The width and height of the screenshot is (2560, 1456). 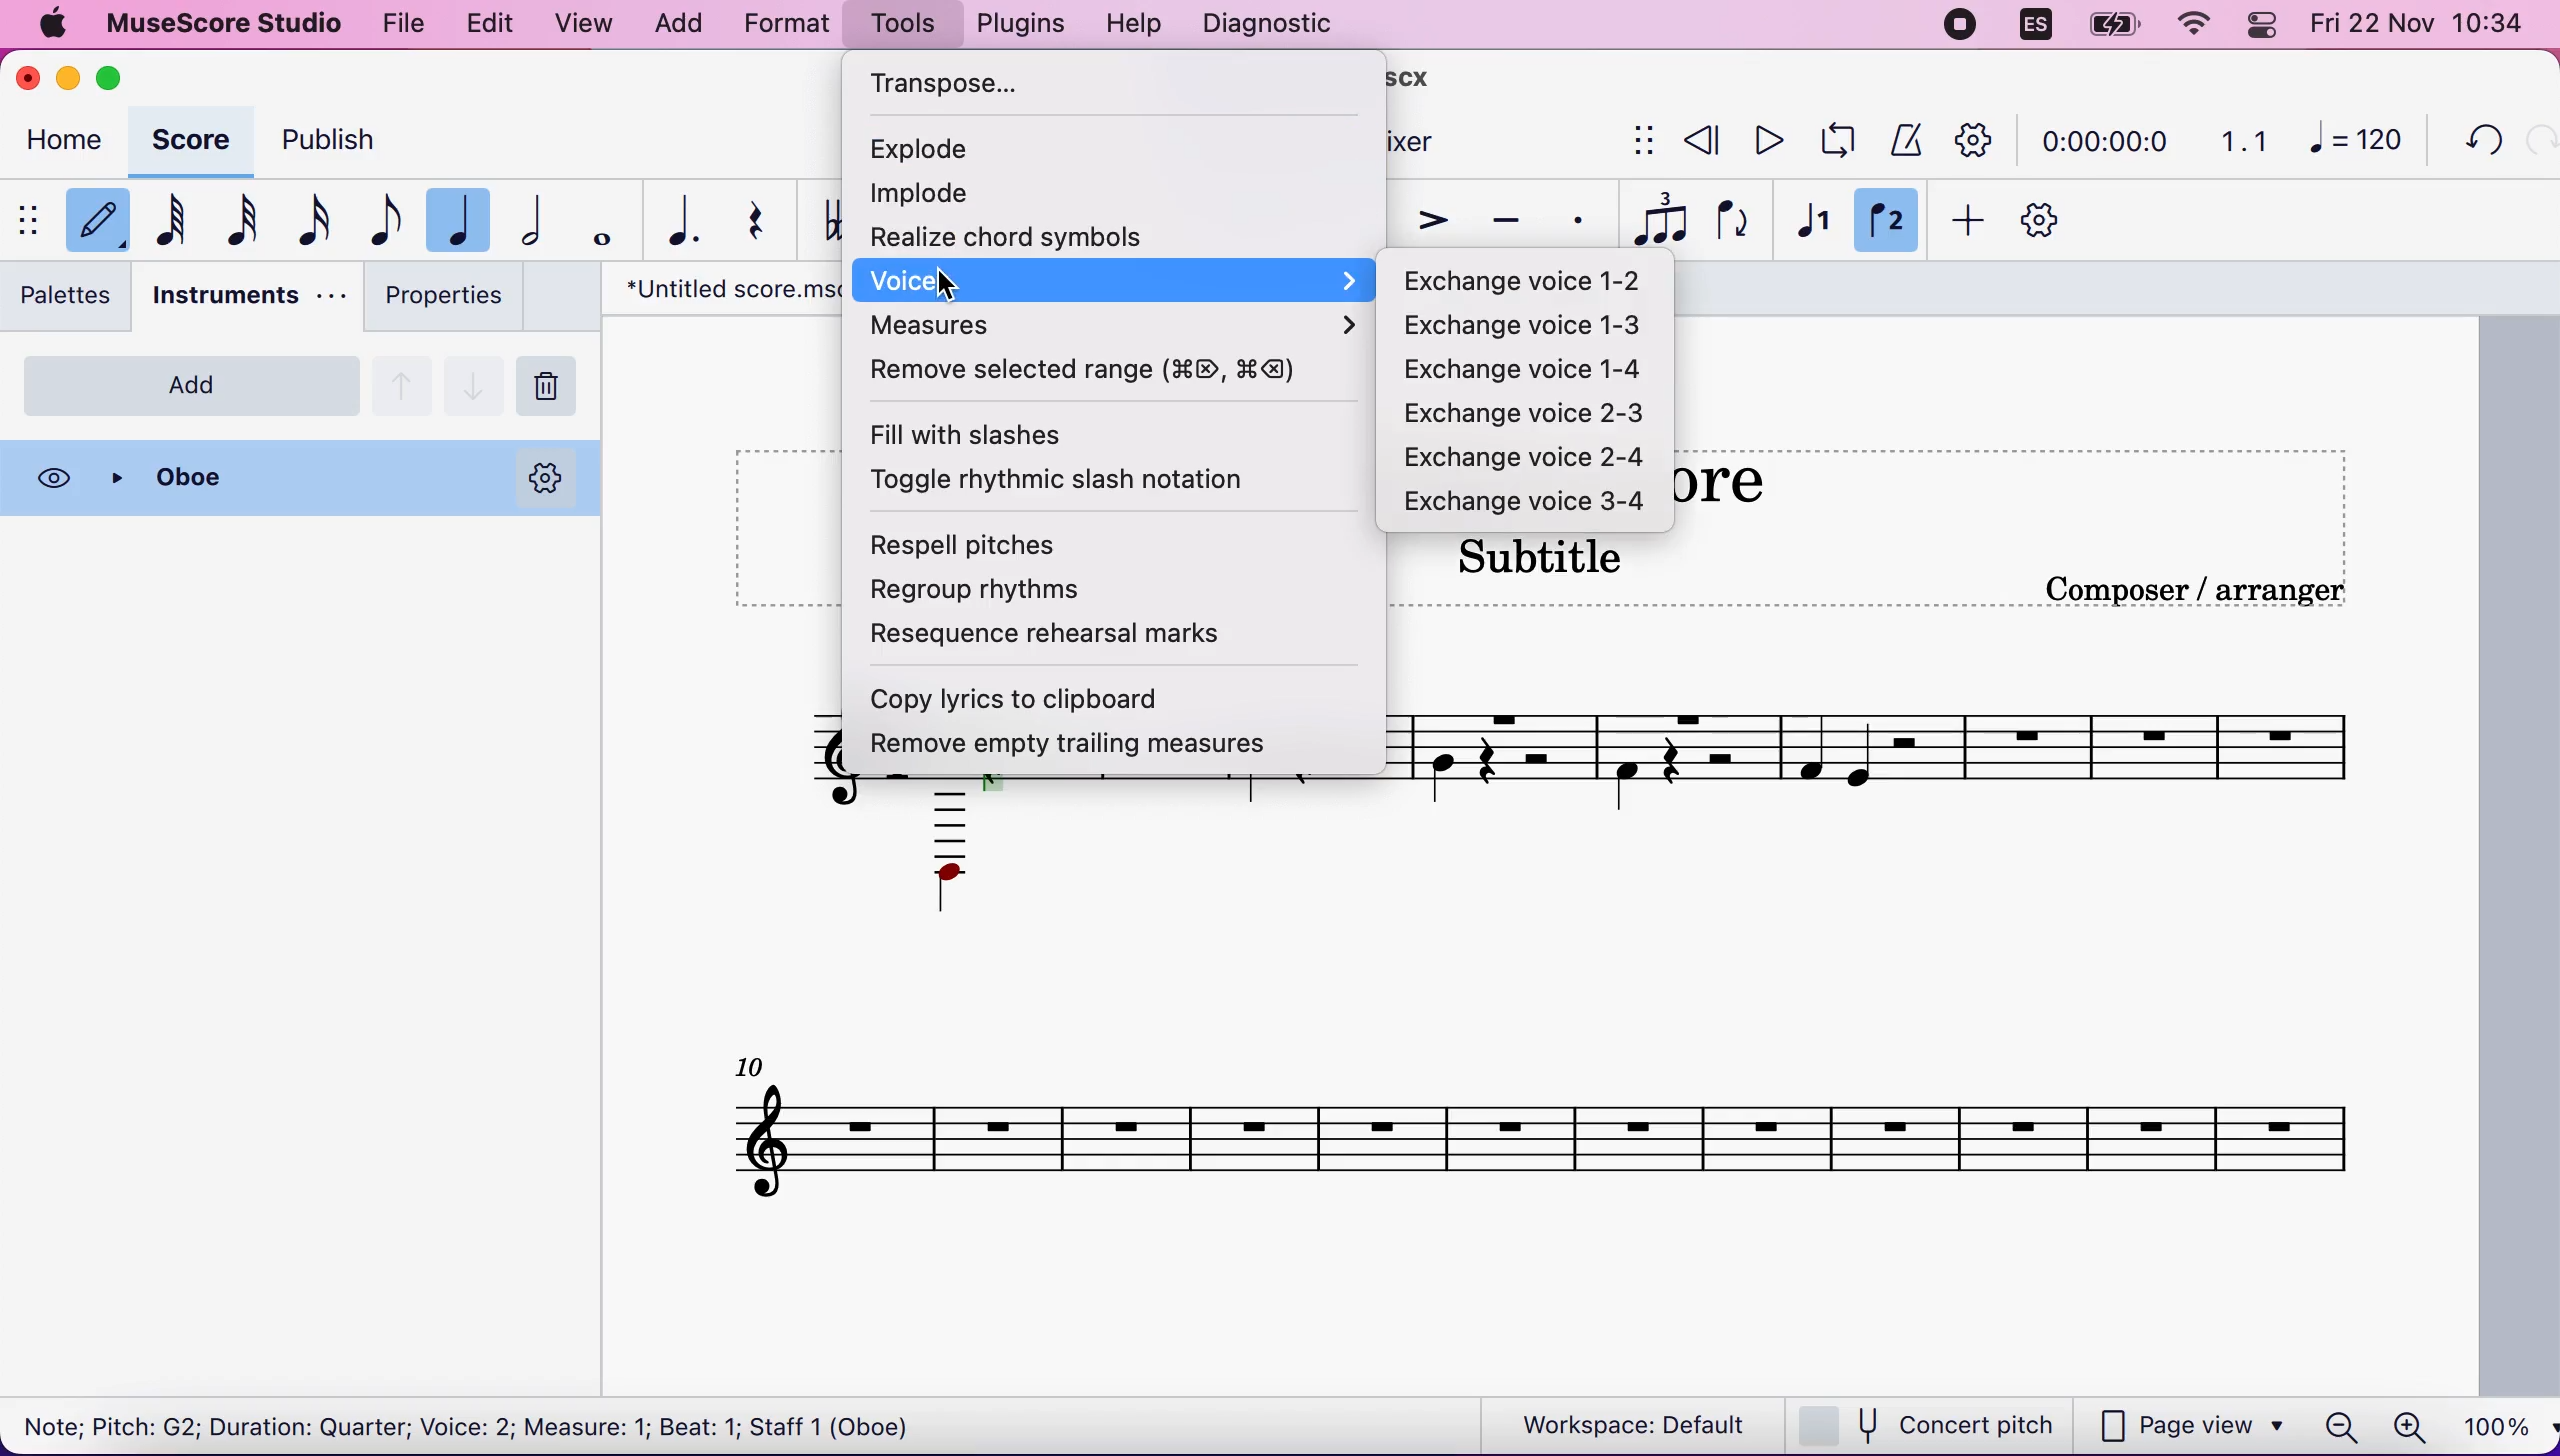 What do you see at coordinates (322, 220) in the screenshot?
I see `16th note` at bounding box center [322, 220].